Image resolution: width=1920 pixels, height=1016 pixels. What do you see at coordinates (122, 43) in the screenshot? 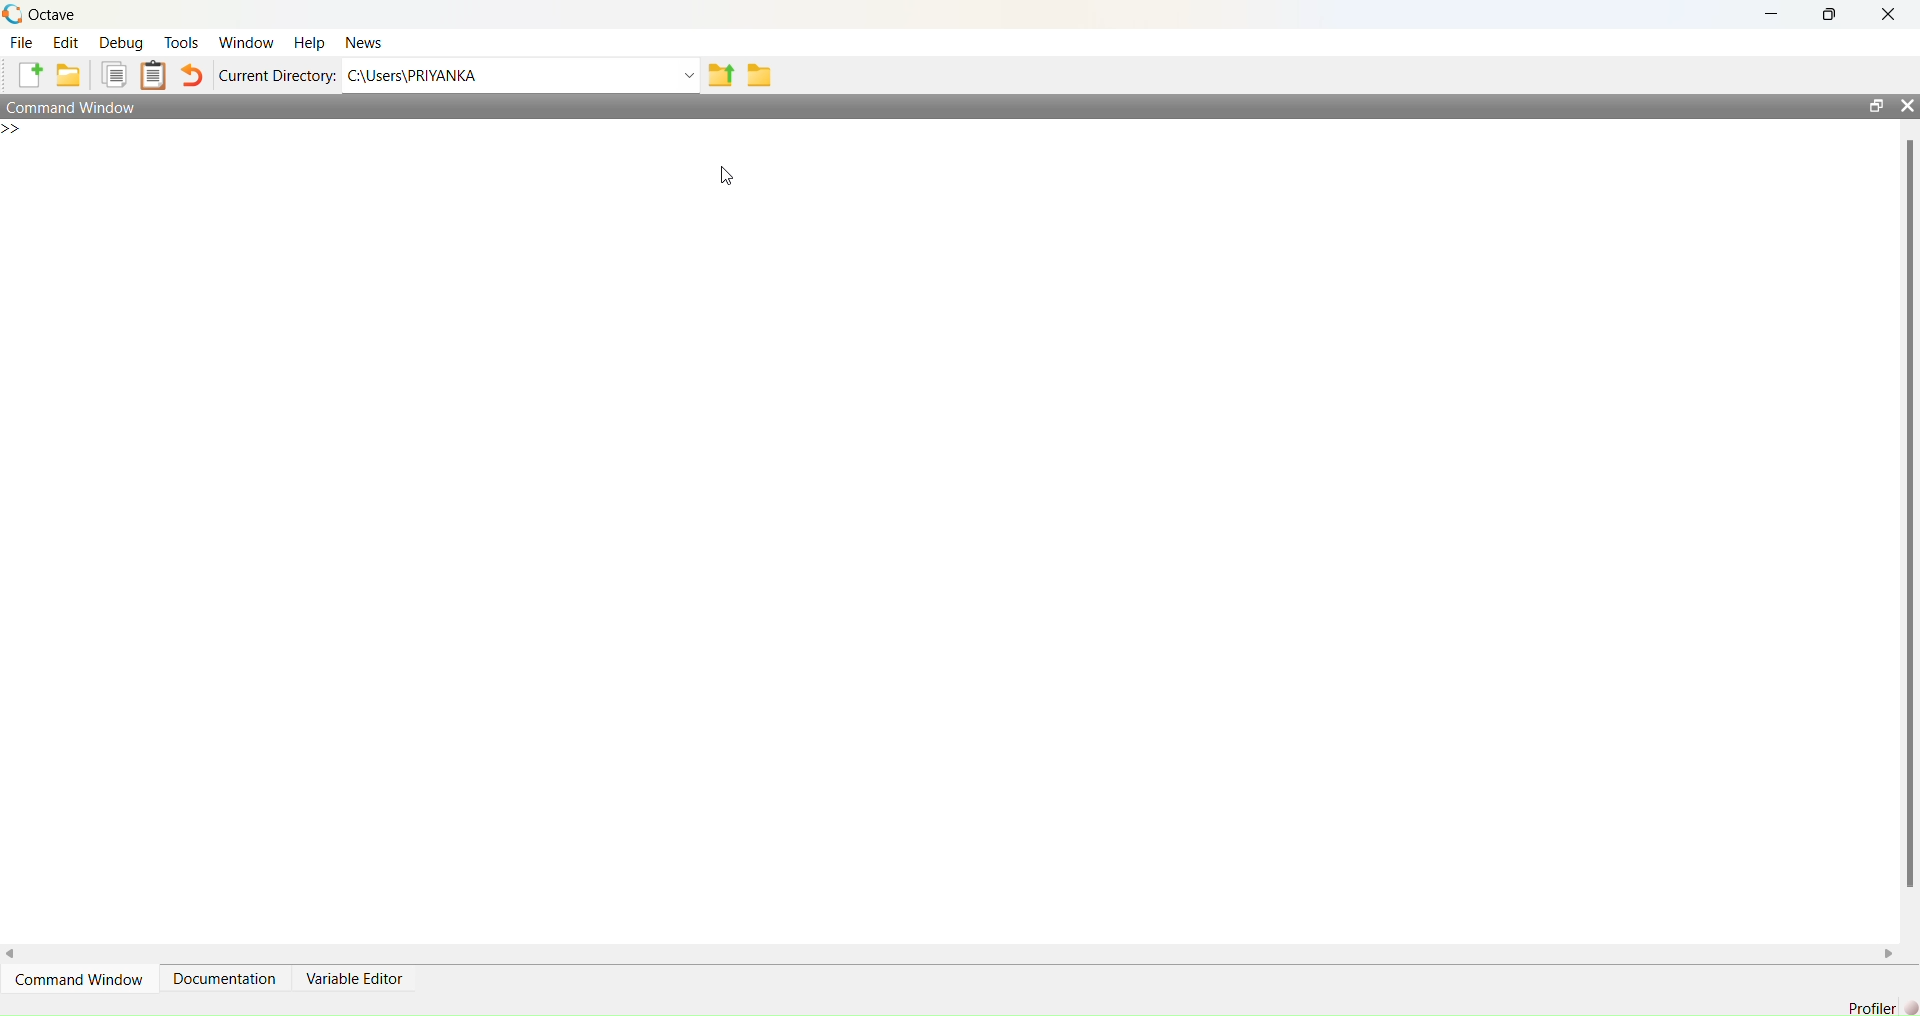
I see `Debug` at bounding box center [122, 43].